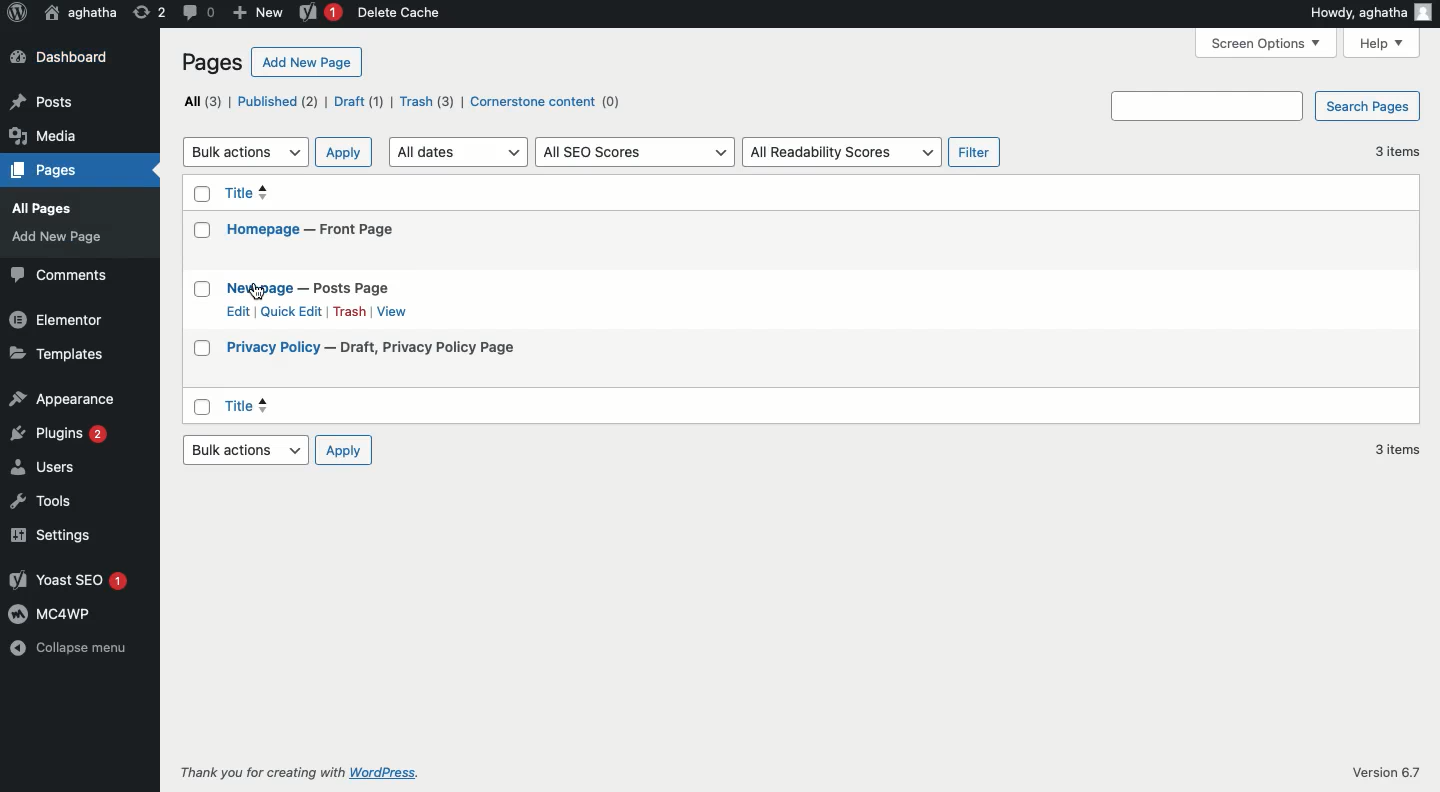 This screenshot has height=792, width=1440. Describe the element at coordinates (43, 102) in the screenshot. I see `Posts` at that location.